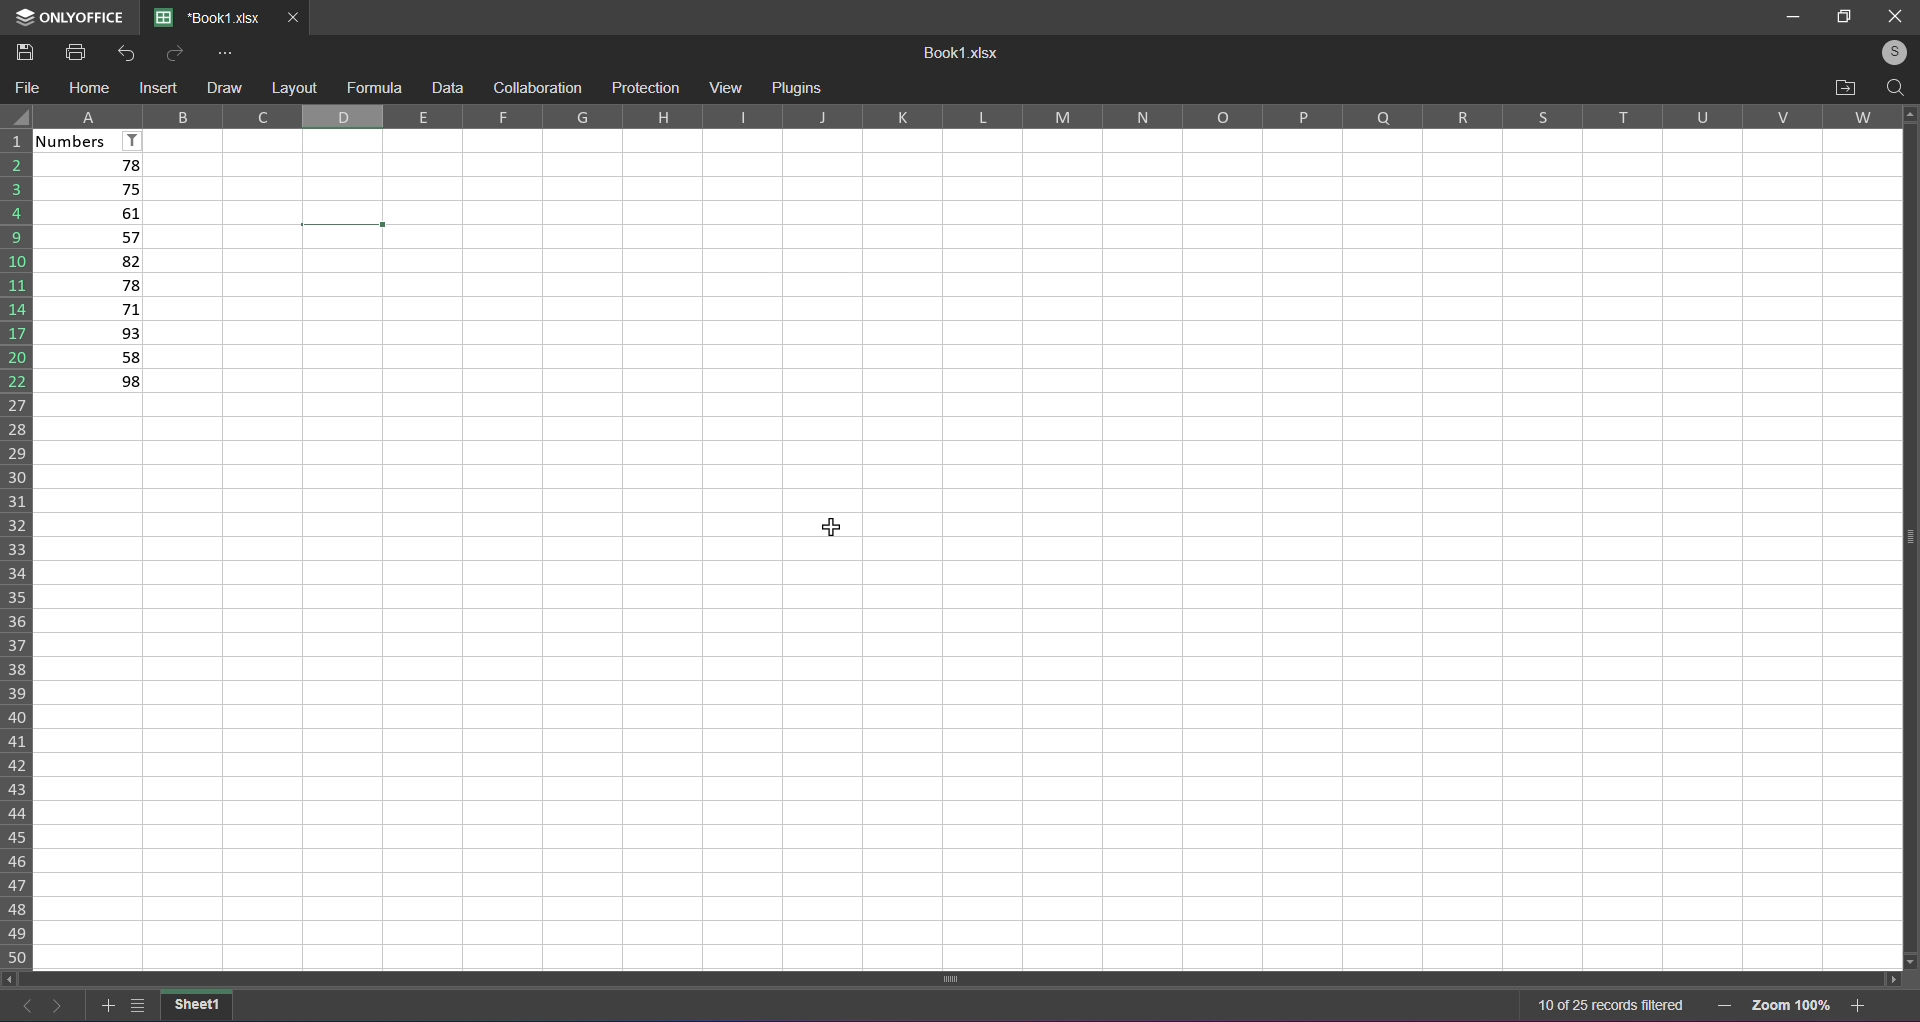 This screenshot has width=1920, height=1022. I want to click on undo, so click(130, 53).